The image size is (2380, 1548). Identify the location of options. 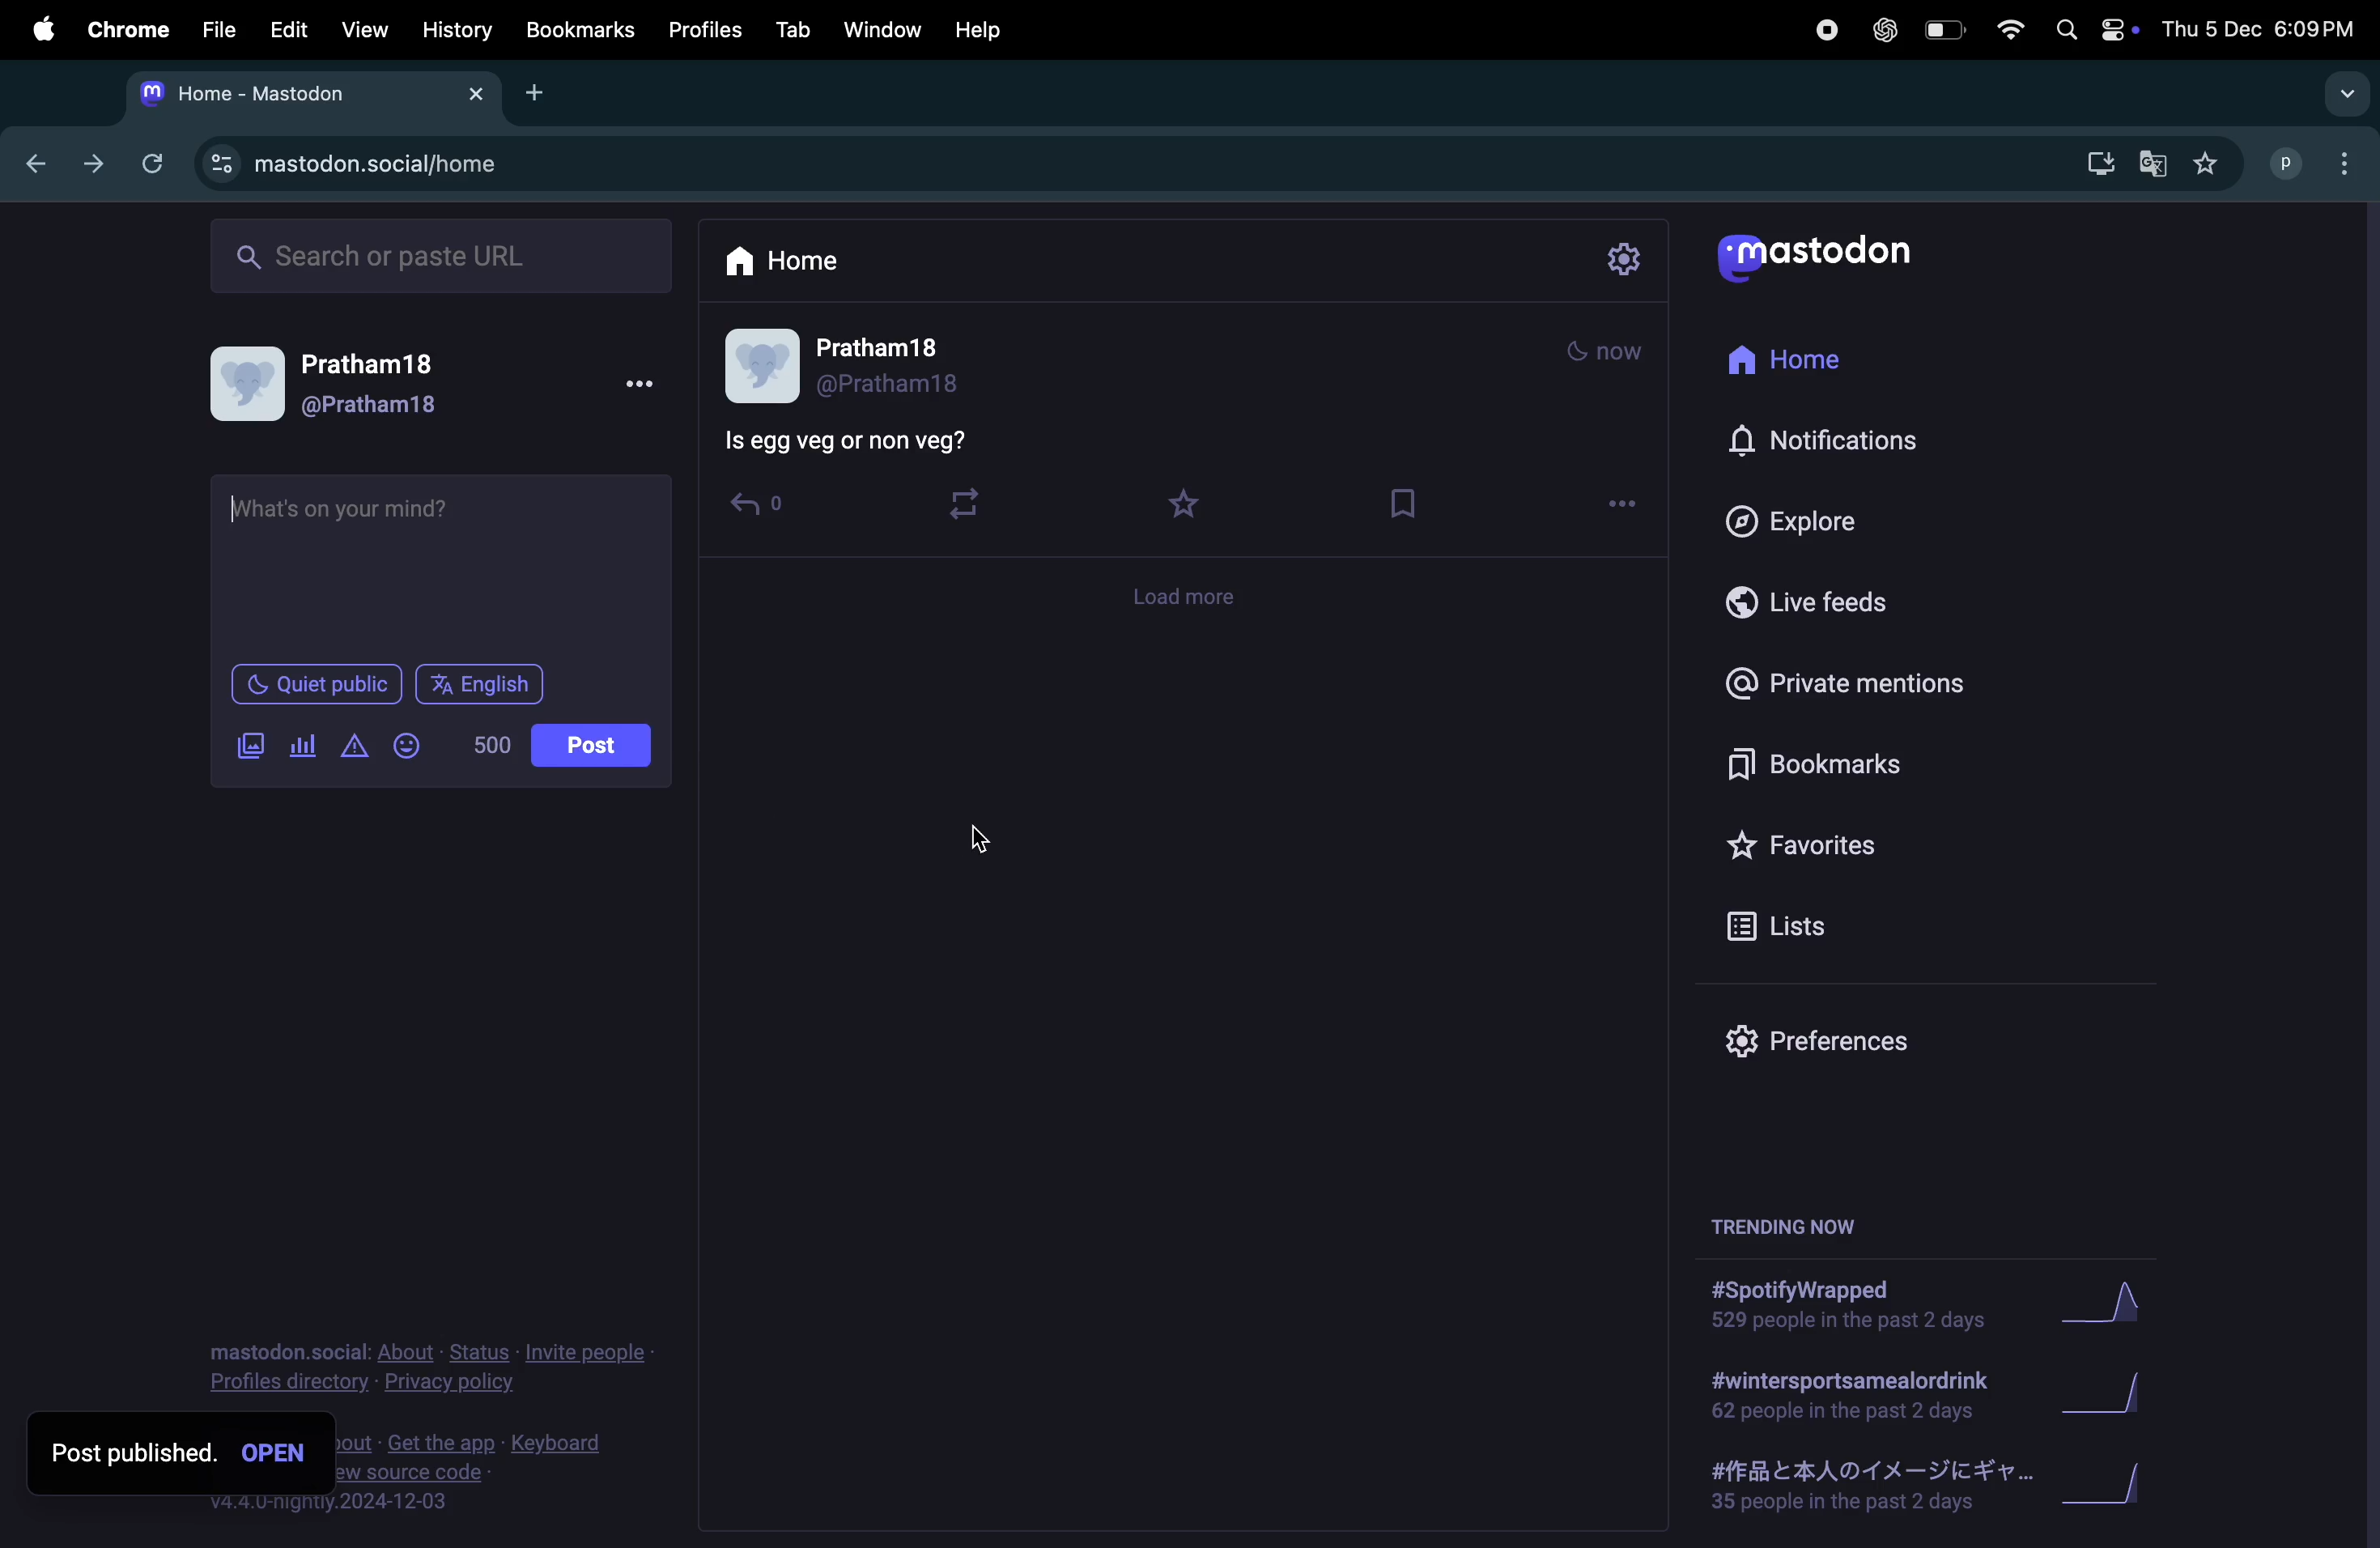
(646, 384).